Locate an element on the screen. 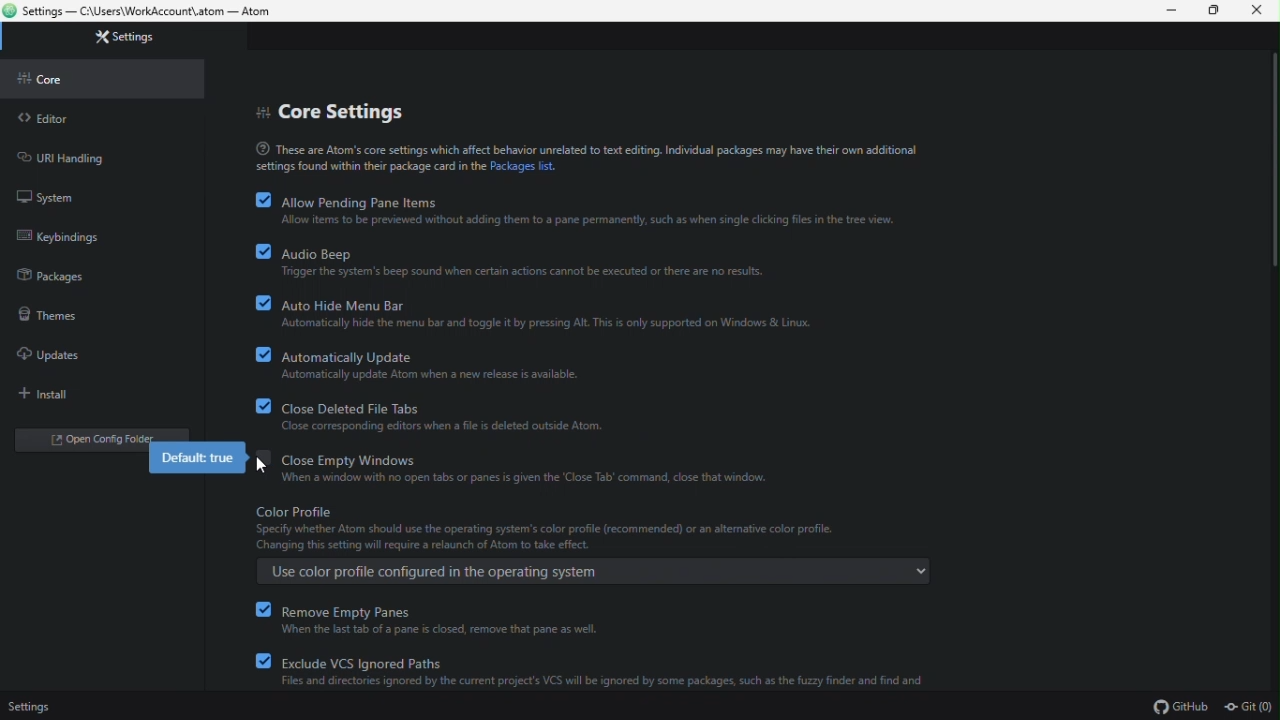 The image size is (1280, 720). system is located at coordinates (43, 196).